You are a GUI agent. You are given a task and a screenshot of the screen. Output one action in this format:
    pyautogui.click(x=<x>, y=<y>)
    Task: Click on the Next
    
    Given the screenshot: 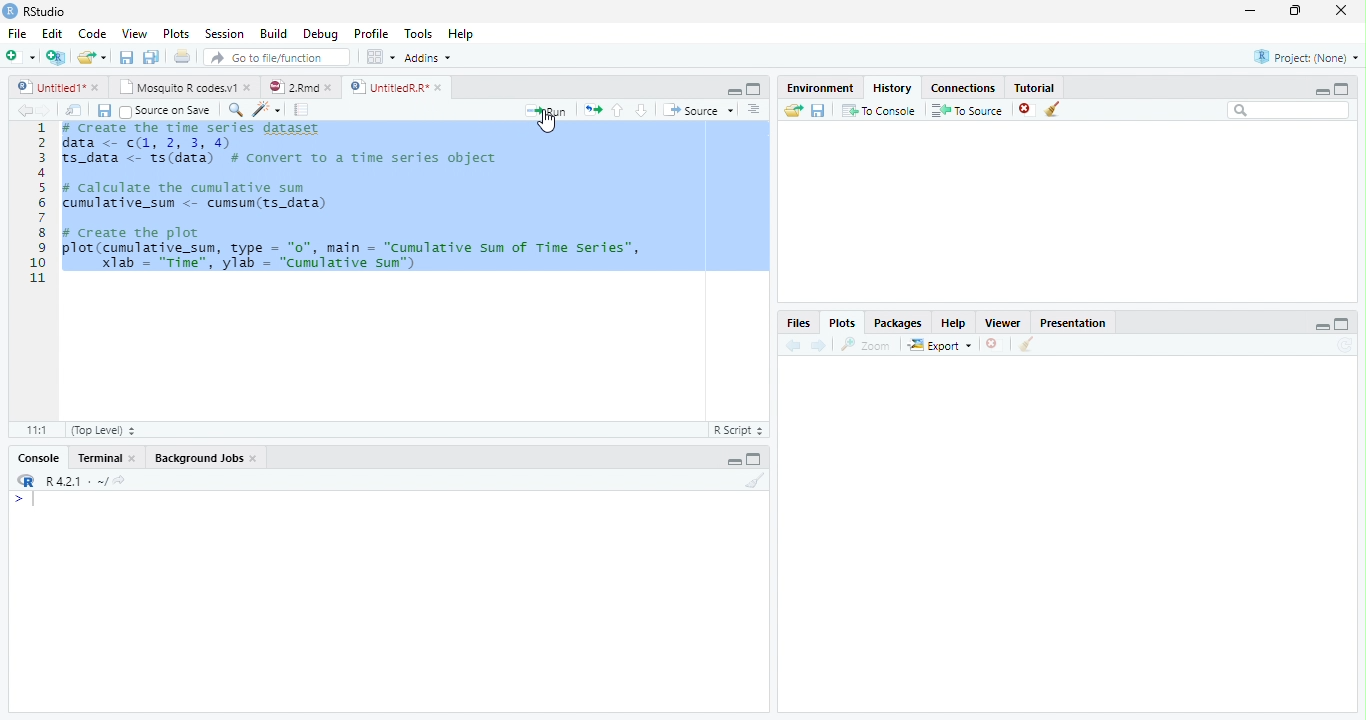 What is the action you would take?
    pyautogui.click(x=819, y=349)
    